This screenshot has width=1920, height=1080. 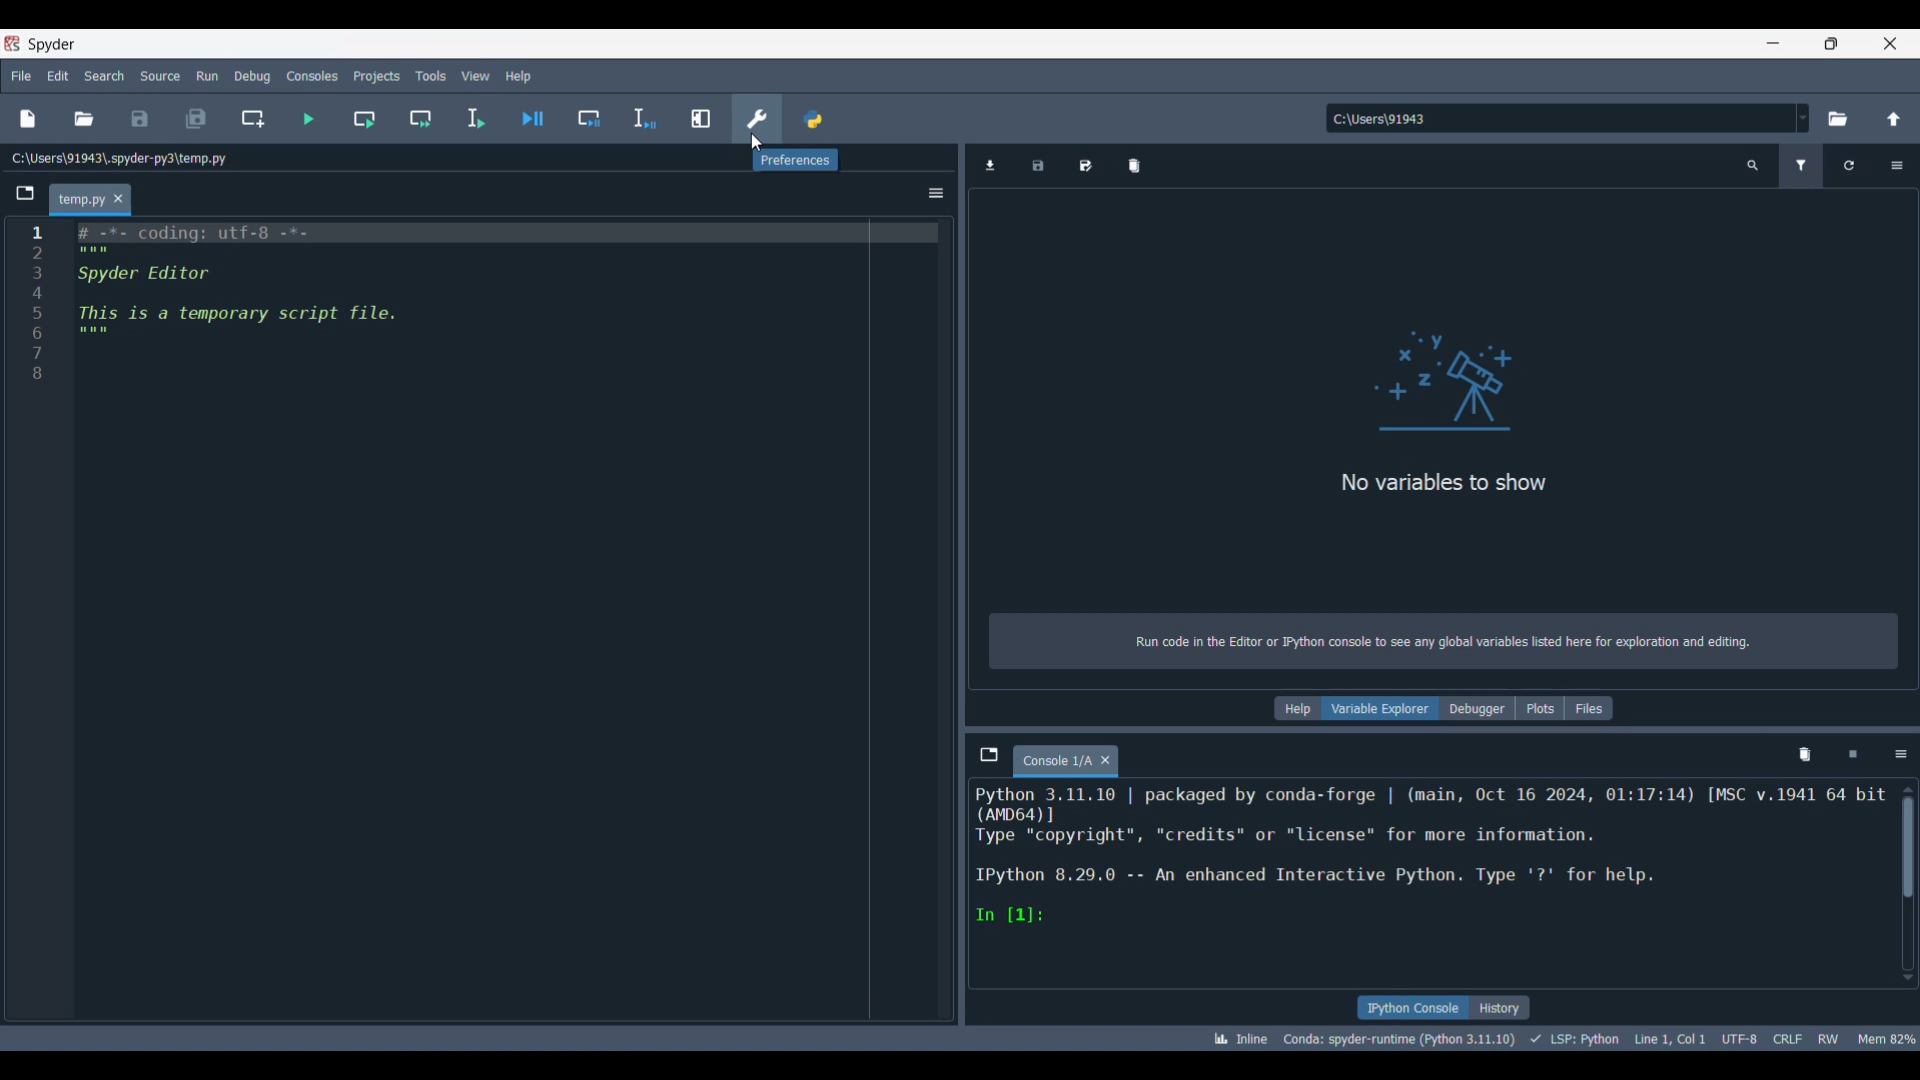 I want to click on Browse tabs, so click(x=25, y=194).